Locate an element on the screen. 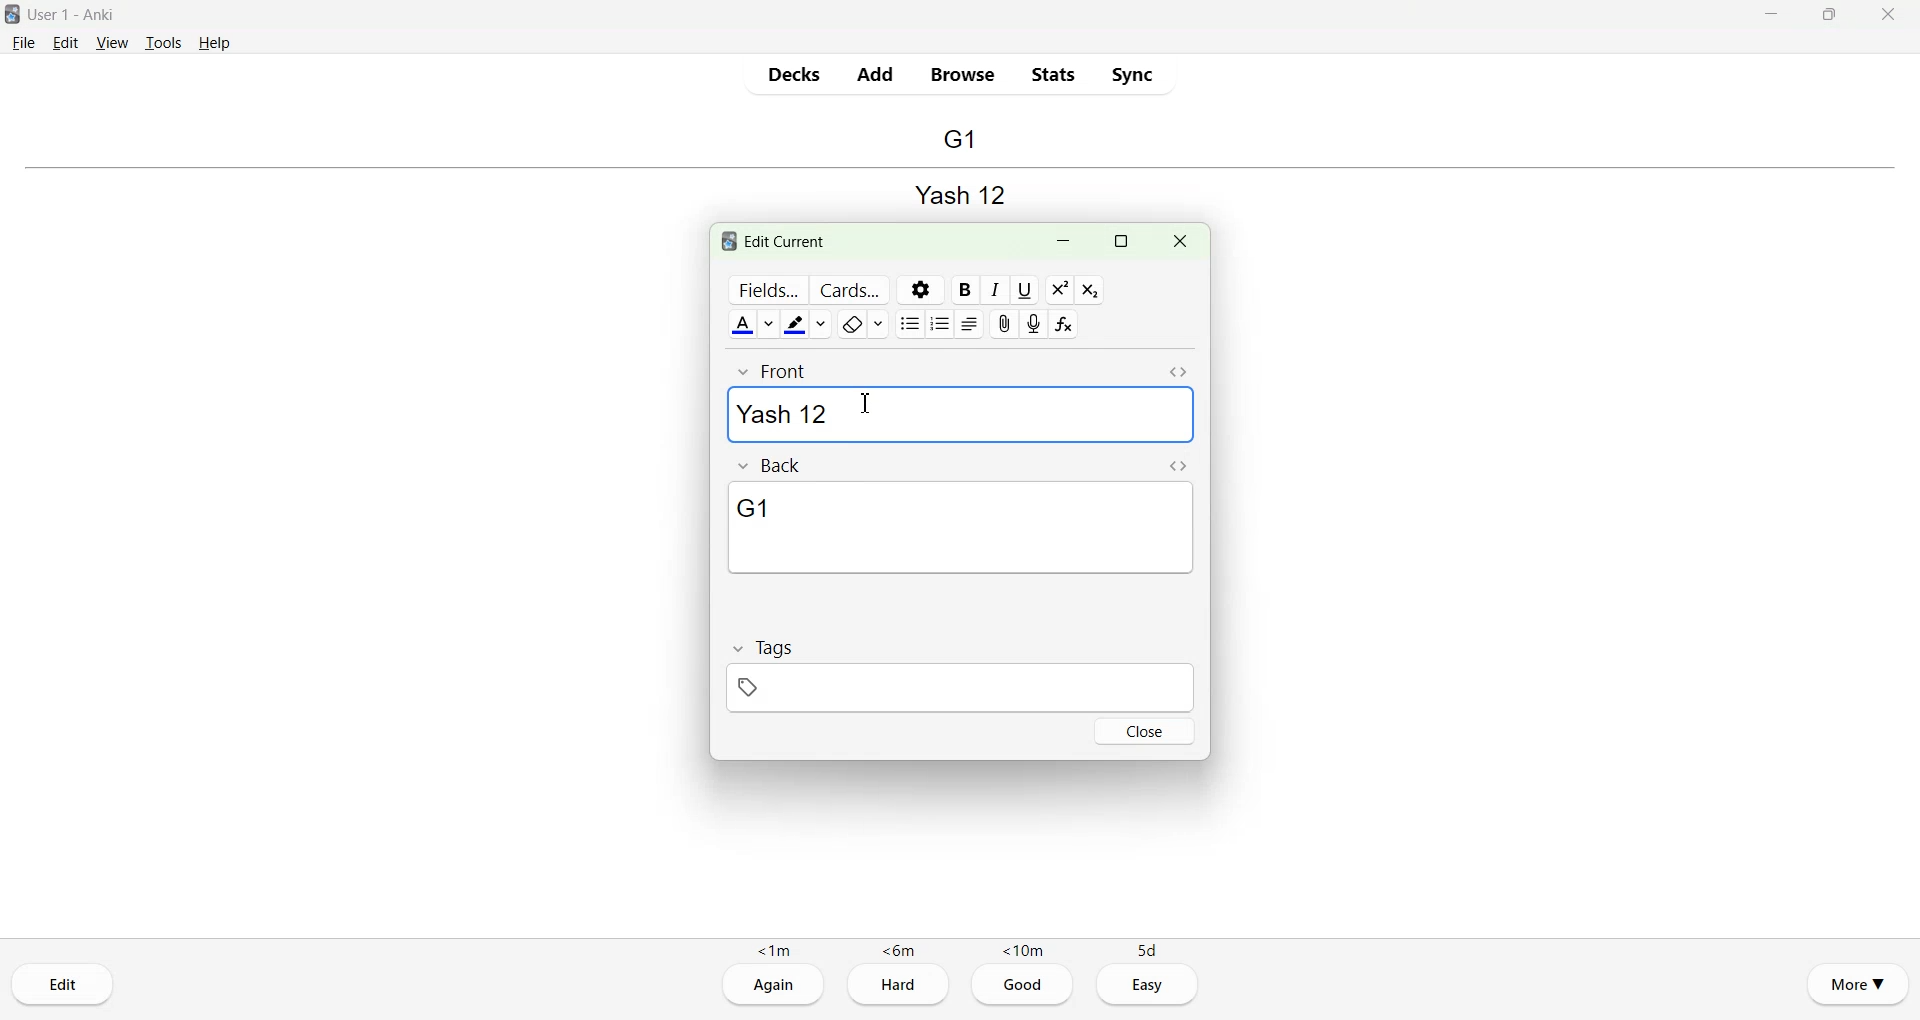 The image size is (1920, 1020). Maximize is located at coordinates (1828, 14).